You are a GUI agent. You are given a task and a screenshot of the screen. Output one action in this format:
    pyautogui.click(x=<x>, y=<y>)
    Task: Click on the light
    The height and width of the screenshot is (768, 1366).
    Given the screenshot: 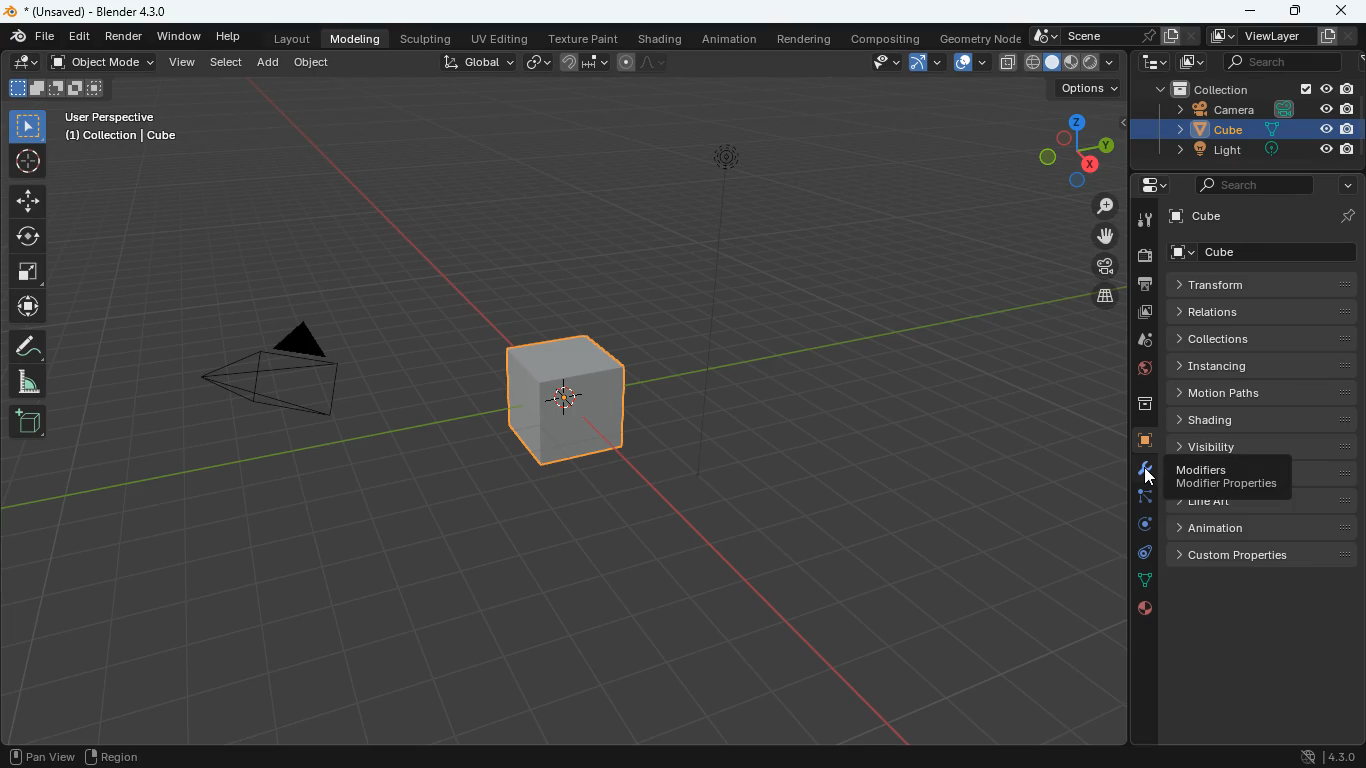 What is the action you would take?
    pyautogui.click(x=1245, y=151)
    